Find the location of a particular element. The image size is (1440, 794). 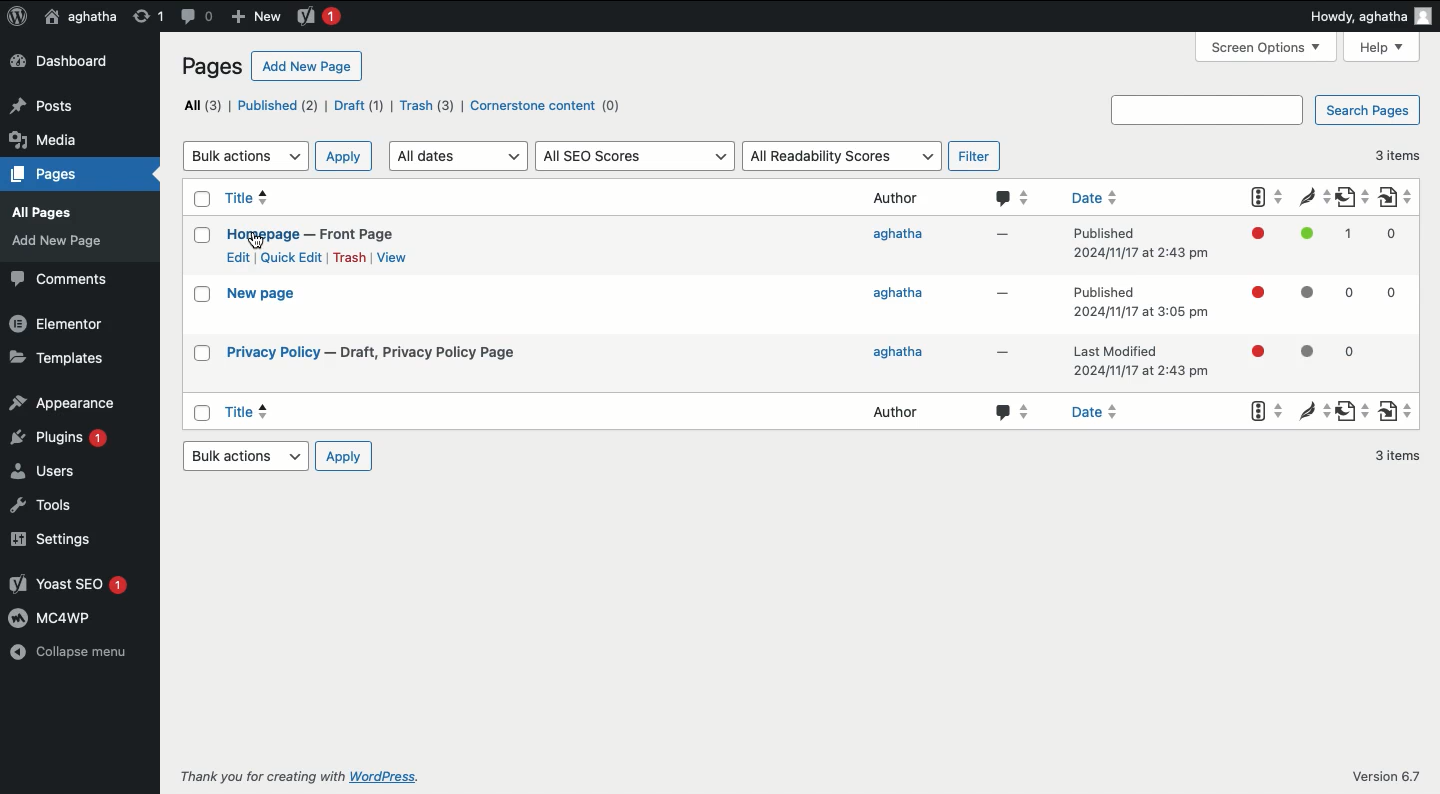

All is located at coordinates (200, 106).